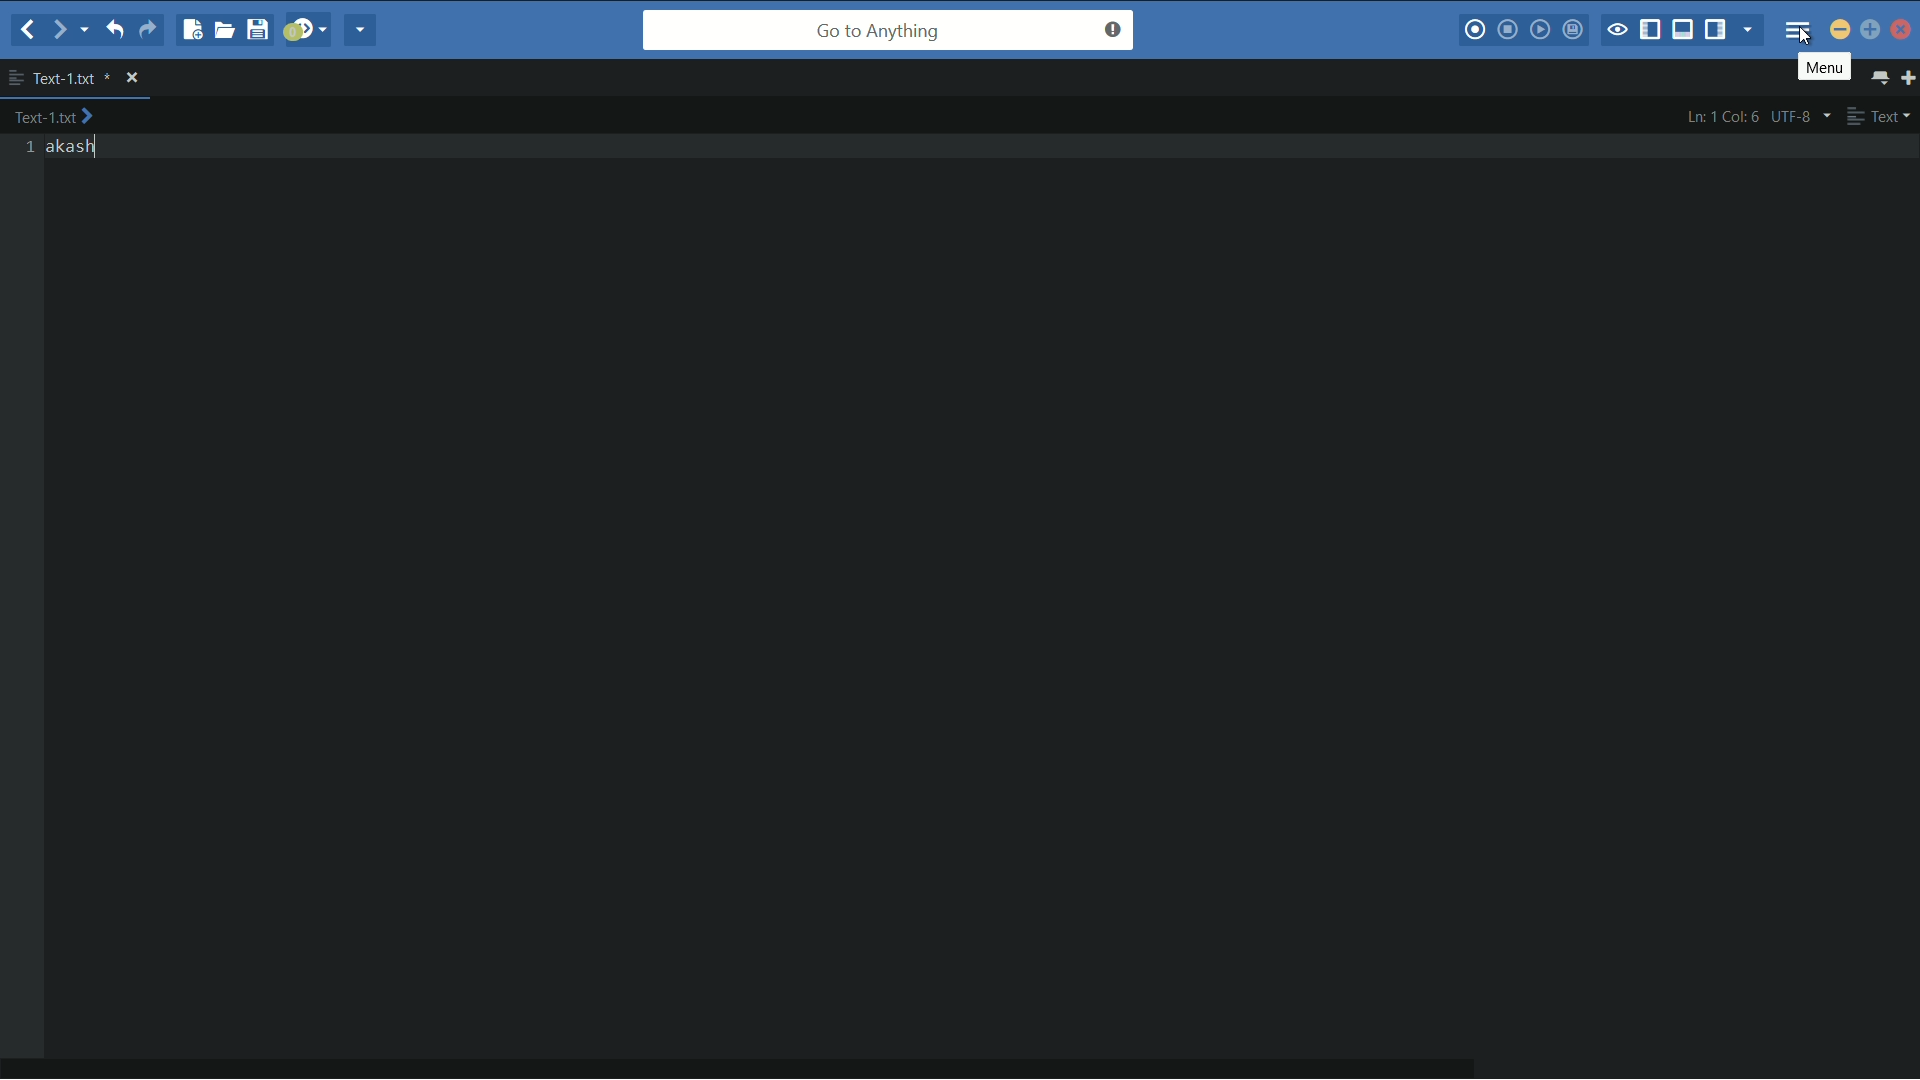 Image resolution: width=1920 pixels, height=1080 pixels. What do you see at coordinates (27, 149) in the screenshot?
I see `line numbers` at bounding box center [27, 149].